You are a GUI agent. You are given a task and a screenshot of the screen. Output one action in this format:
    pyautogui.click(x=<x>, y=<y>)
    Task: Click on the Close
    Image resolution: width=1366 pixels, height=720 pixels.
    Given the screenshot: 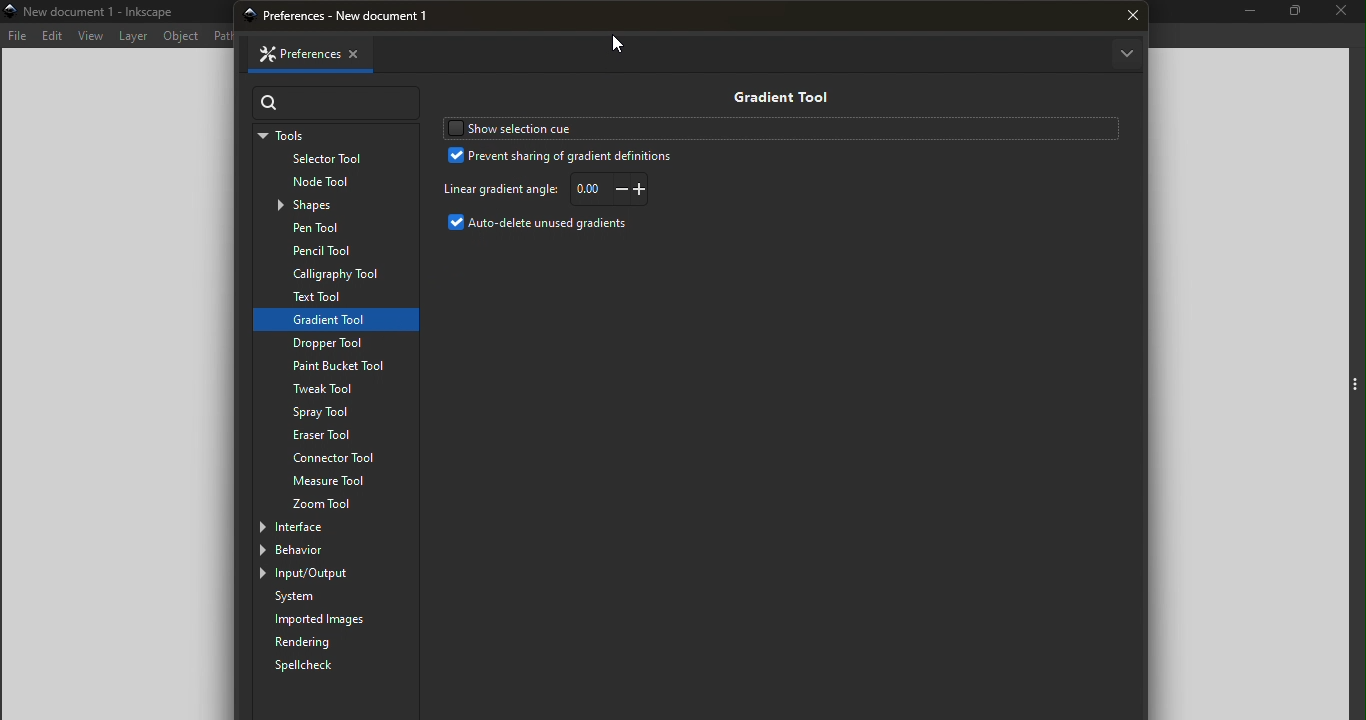 What is the action you would take?
    pyautogui.click(x=1342, y=13)
    